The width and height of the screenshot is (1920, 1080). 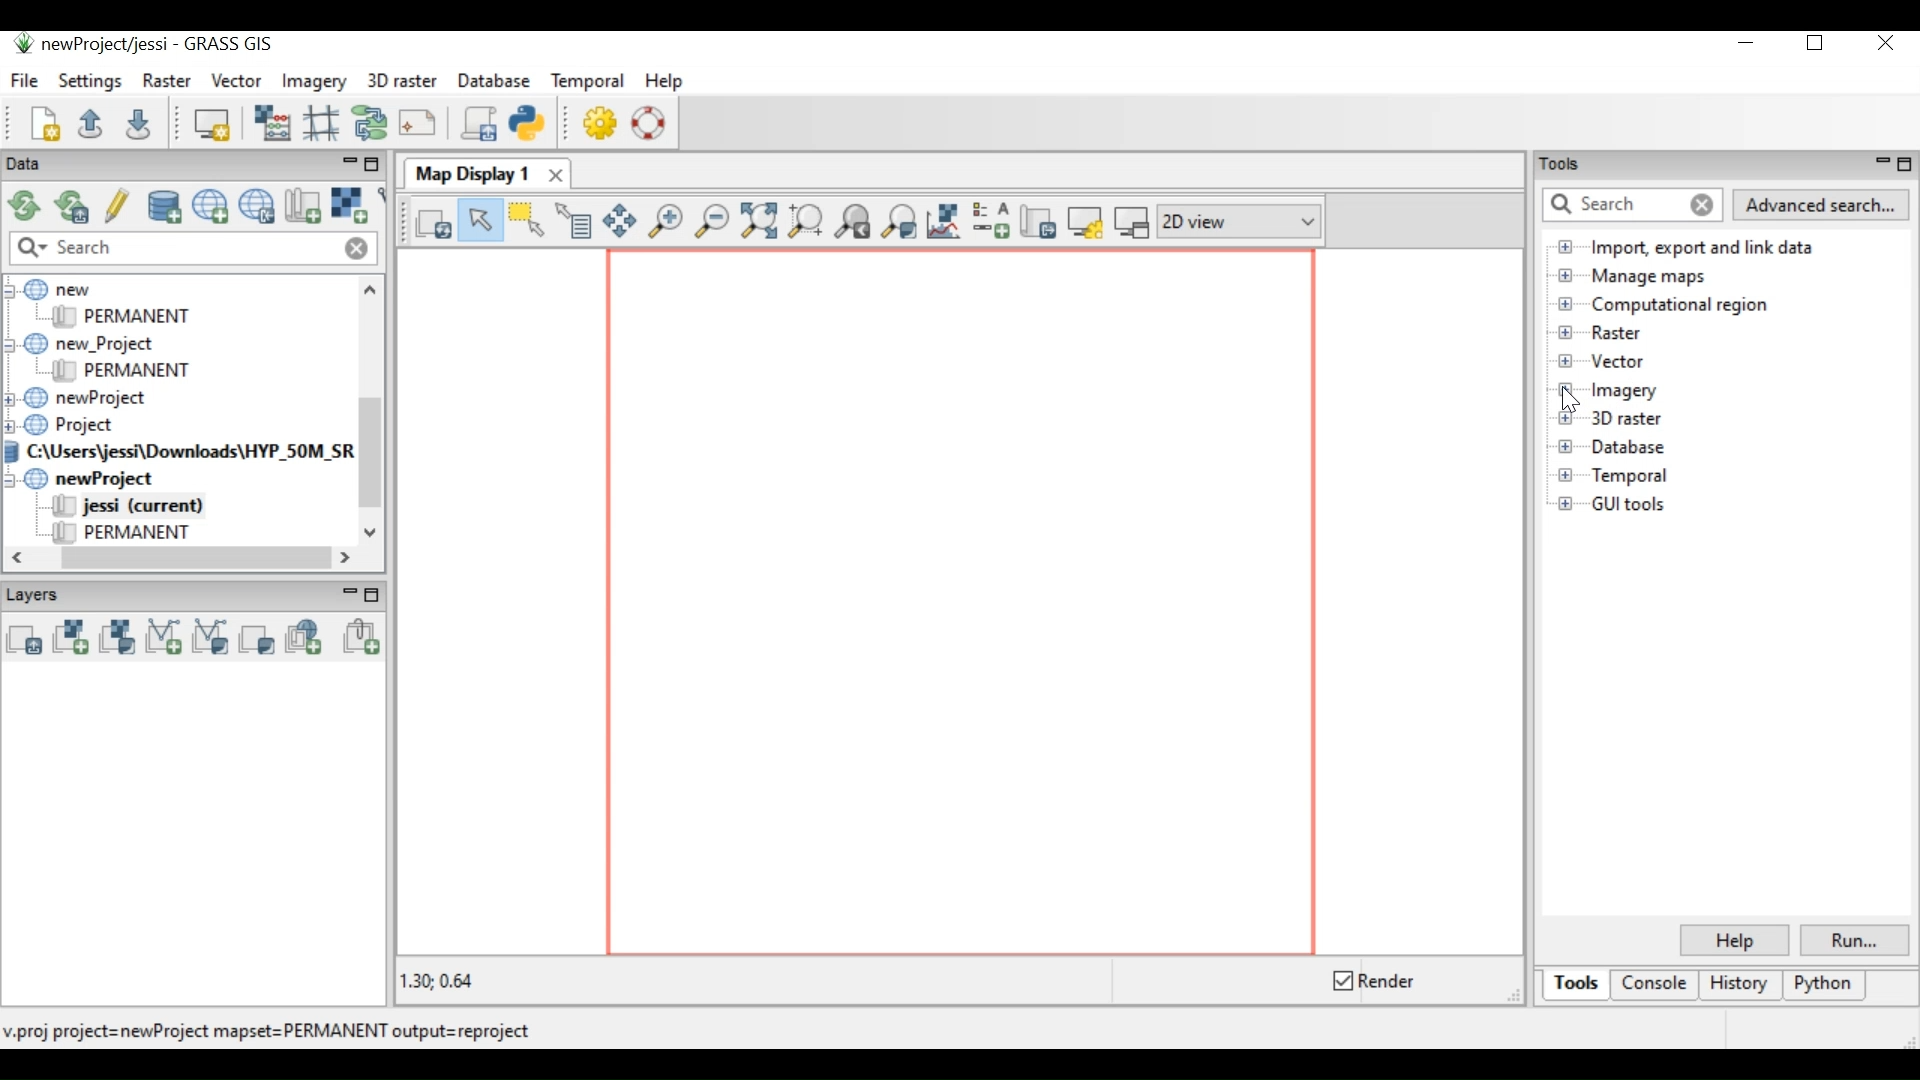 I want to click on Help, so click(x=667, y=79).